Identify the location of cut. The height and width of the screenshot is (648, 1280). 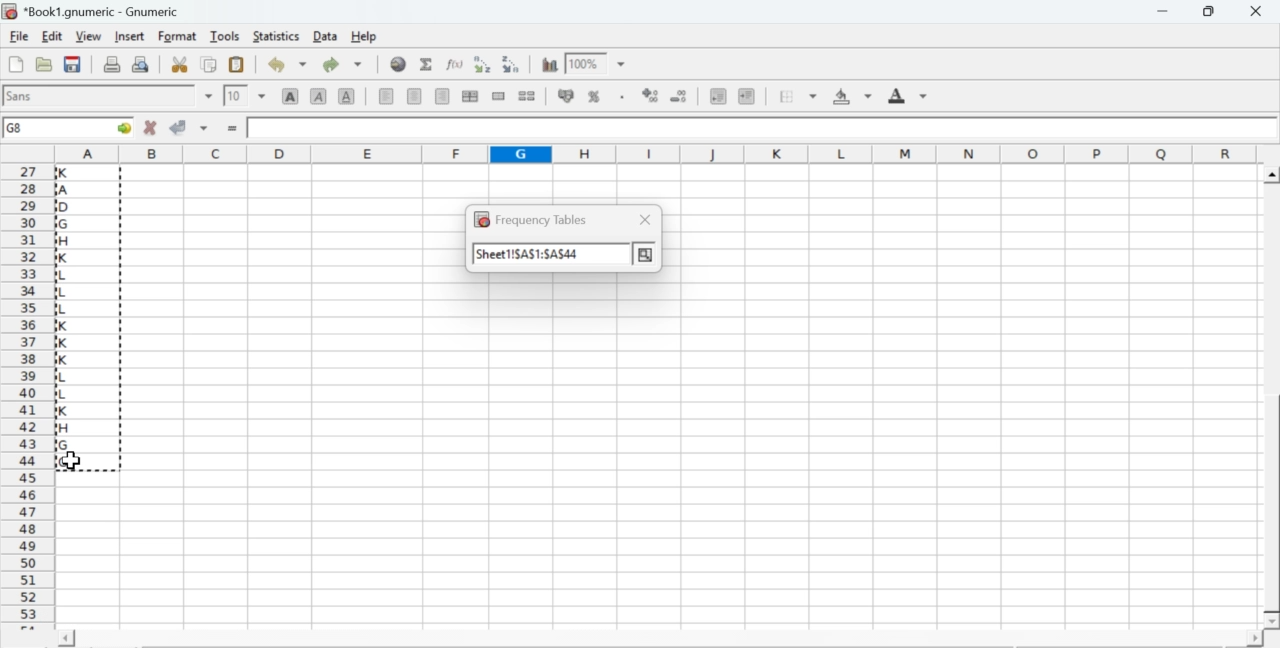
(179, 64).